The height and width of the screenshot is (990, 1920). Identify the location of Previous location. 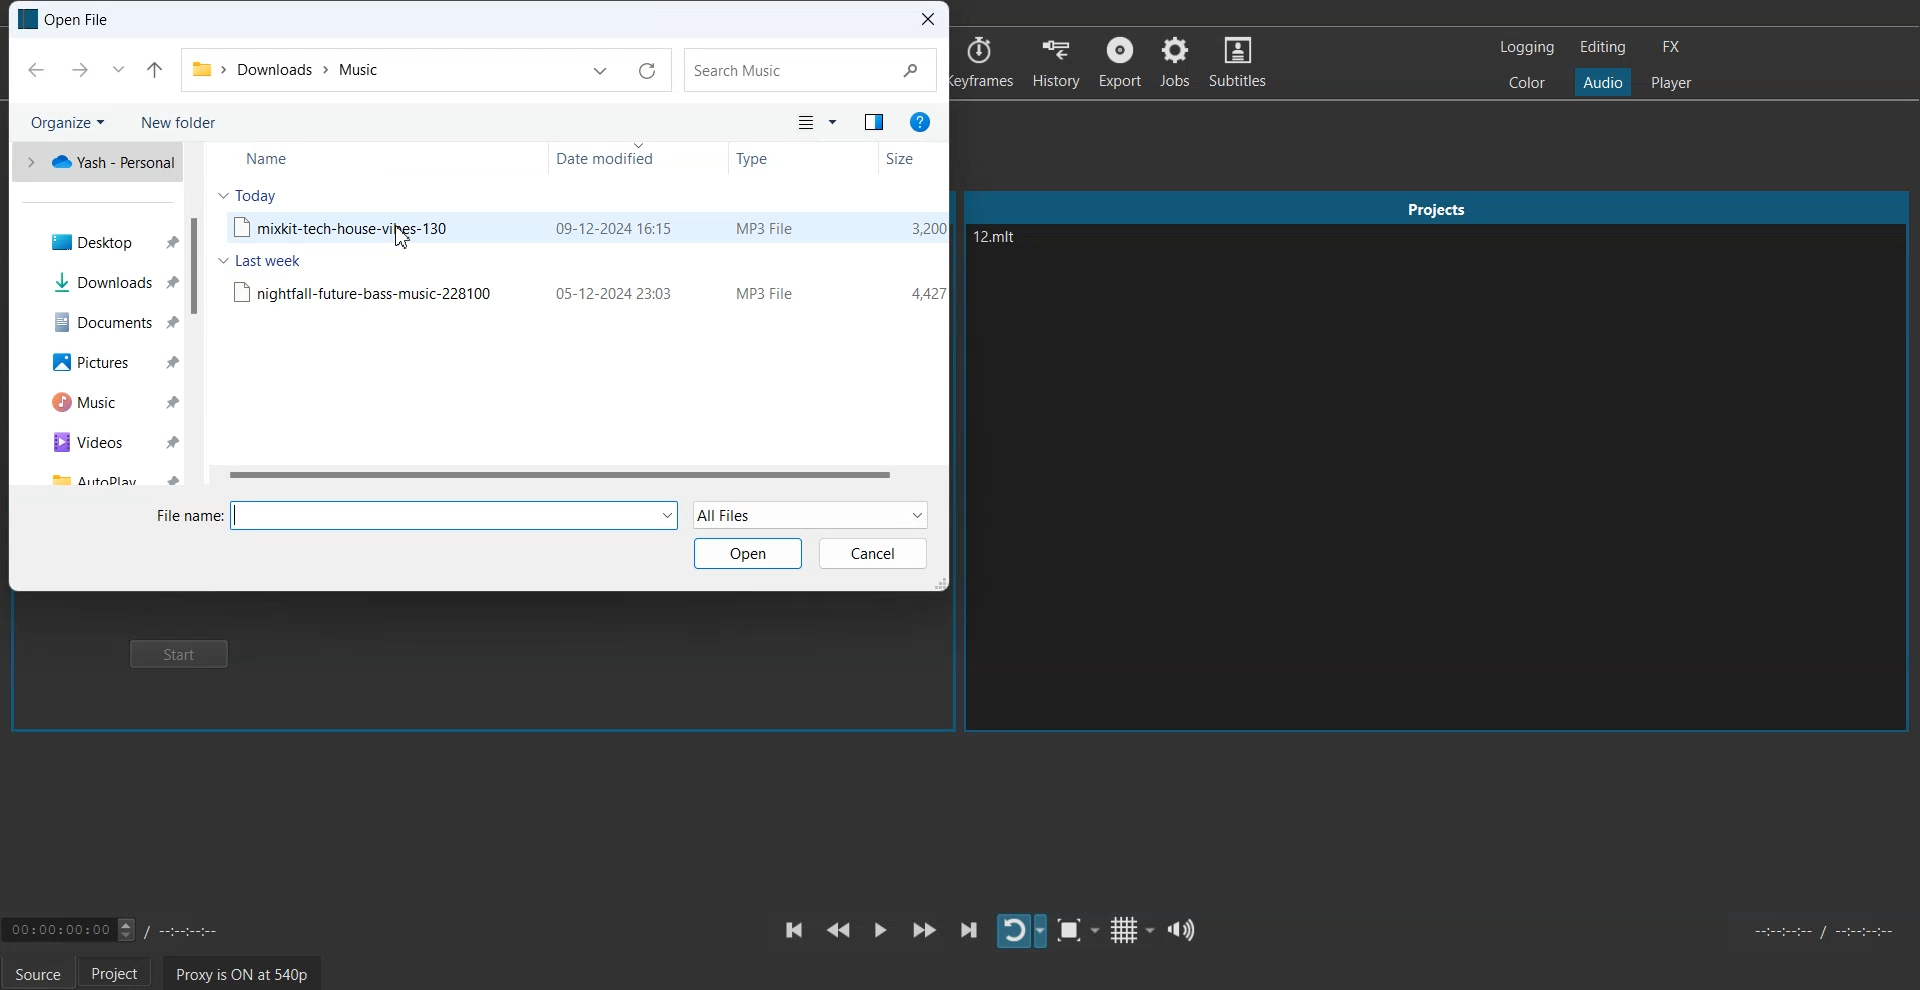
(601, 70).